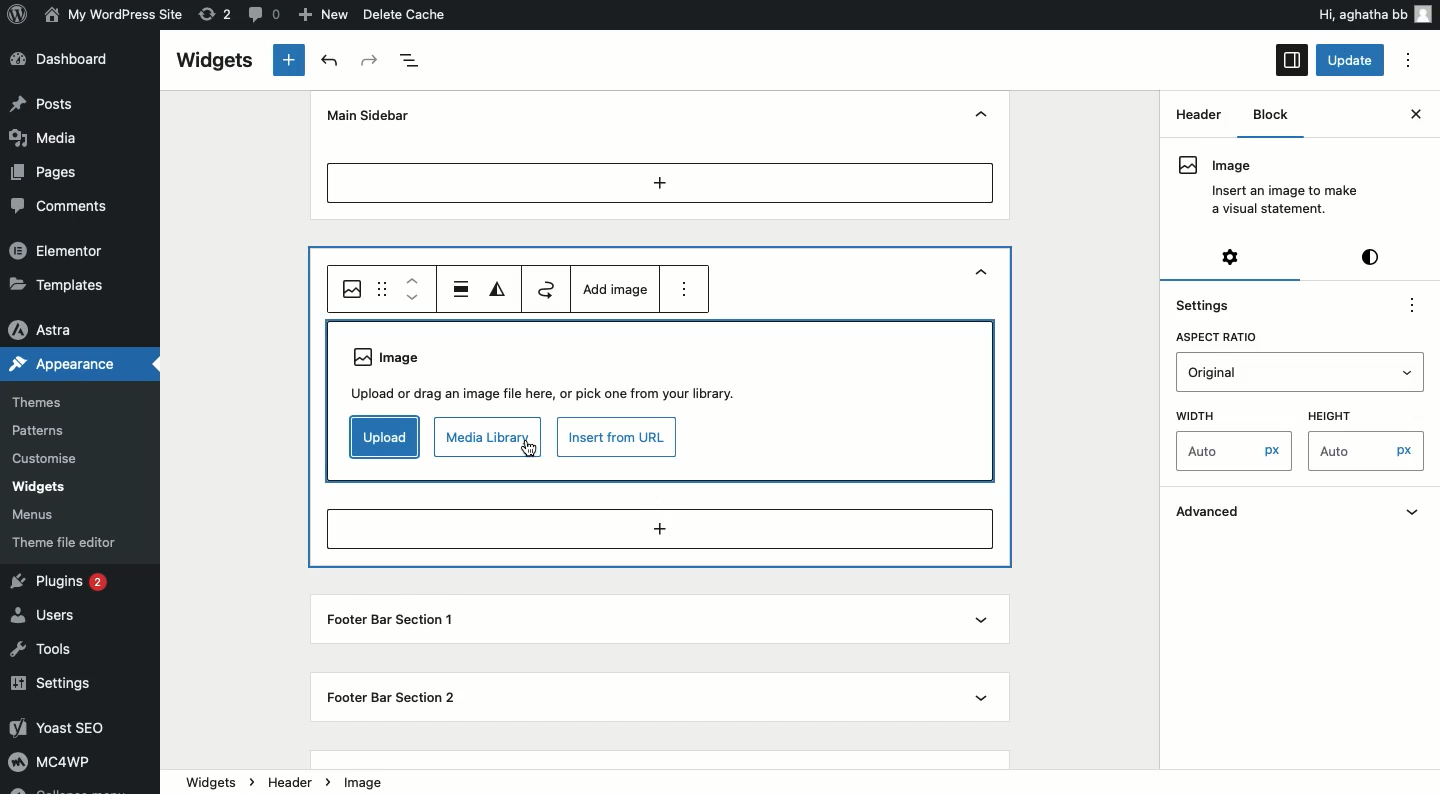 This screenshot has width=1440, height=794. I want to click on Astra, so click(44, 331).